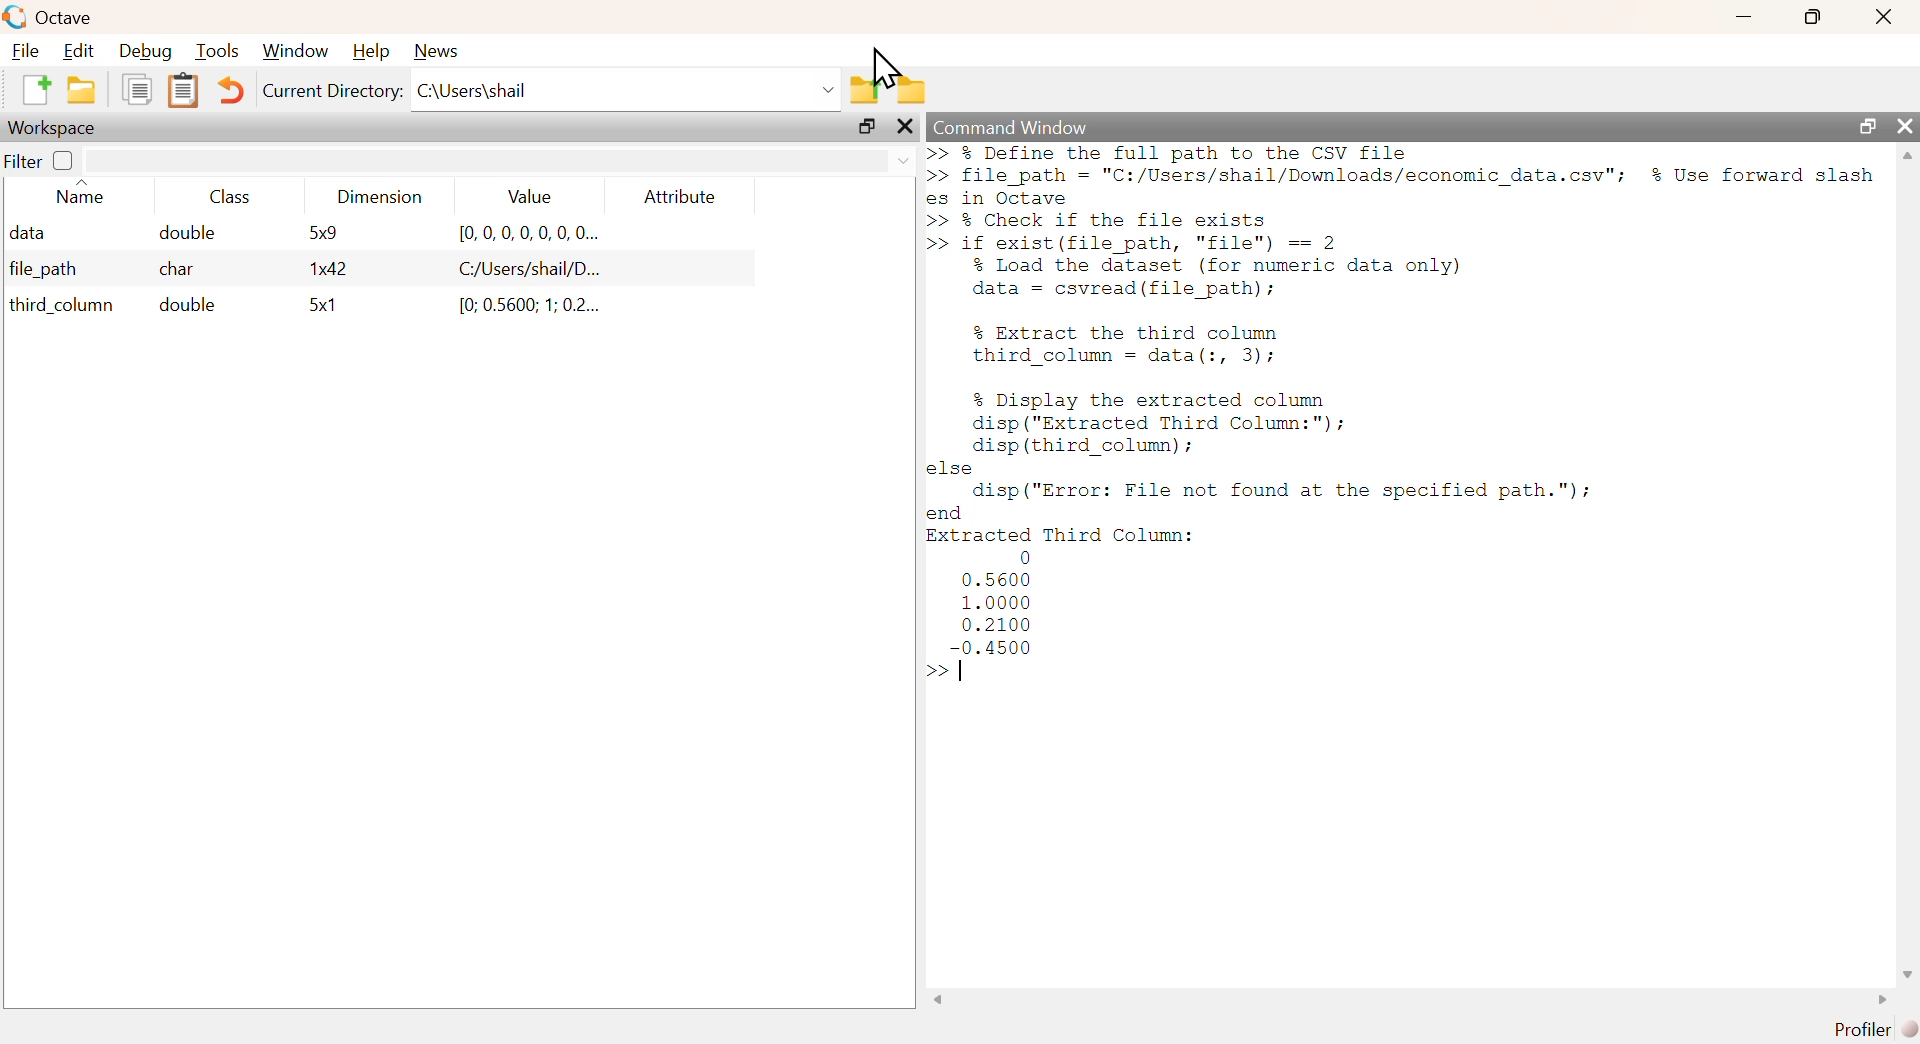  I want to click on close, so click(1887, 14).